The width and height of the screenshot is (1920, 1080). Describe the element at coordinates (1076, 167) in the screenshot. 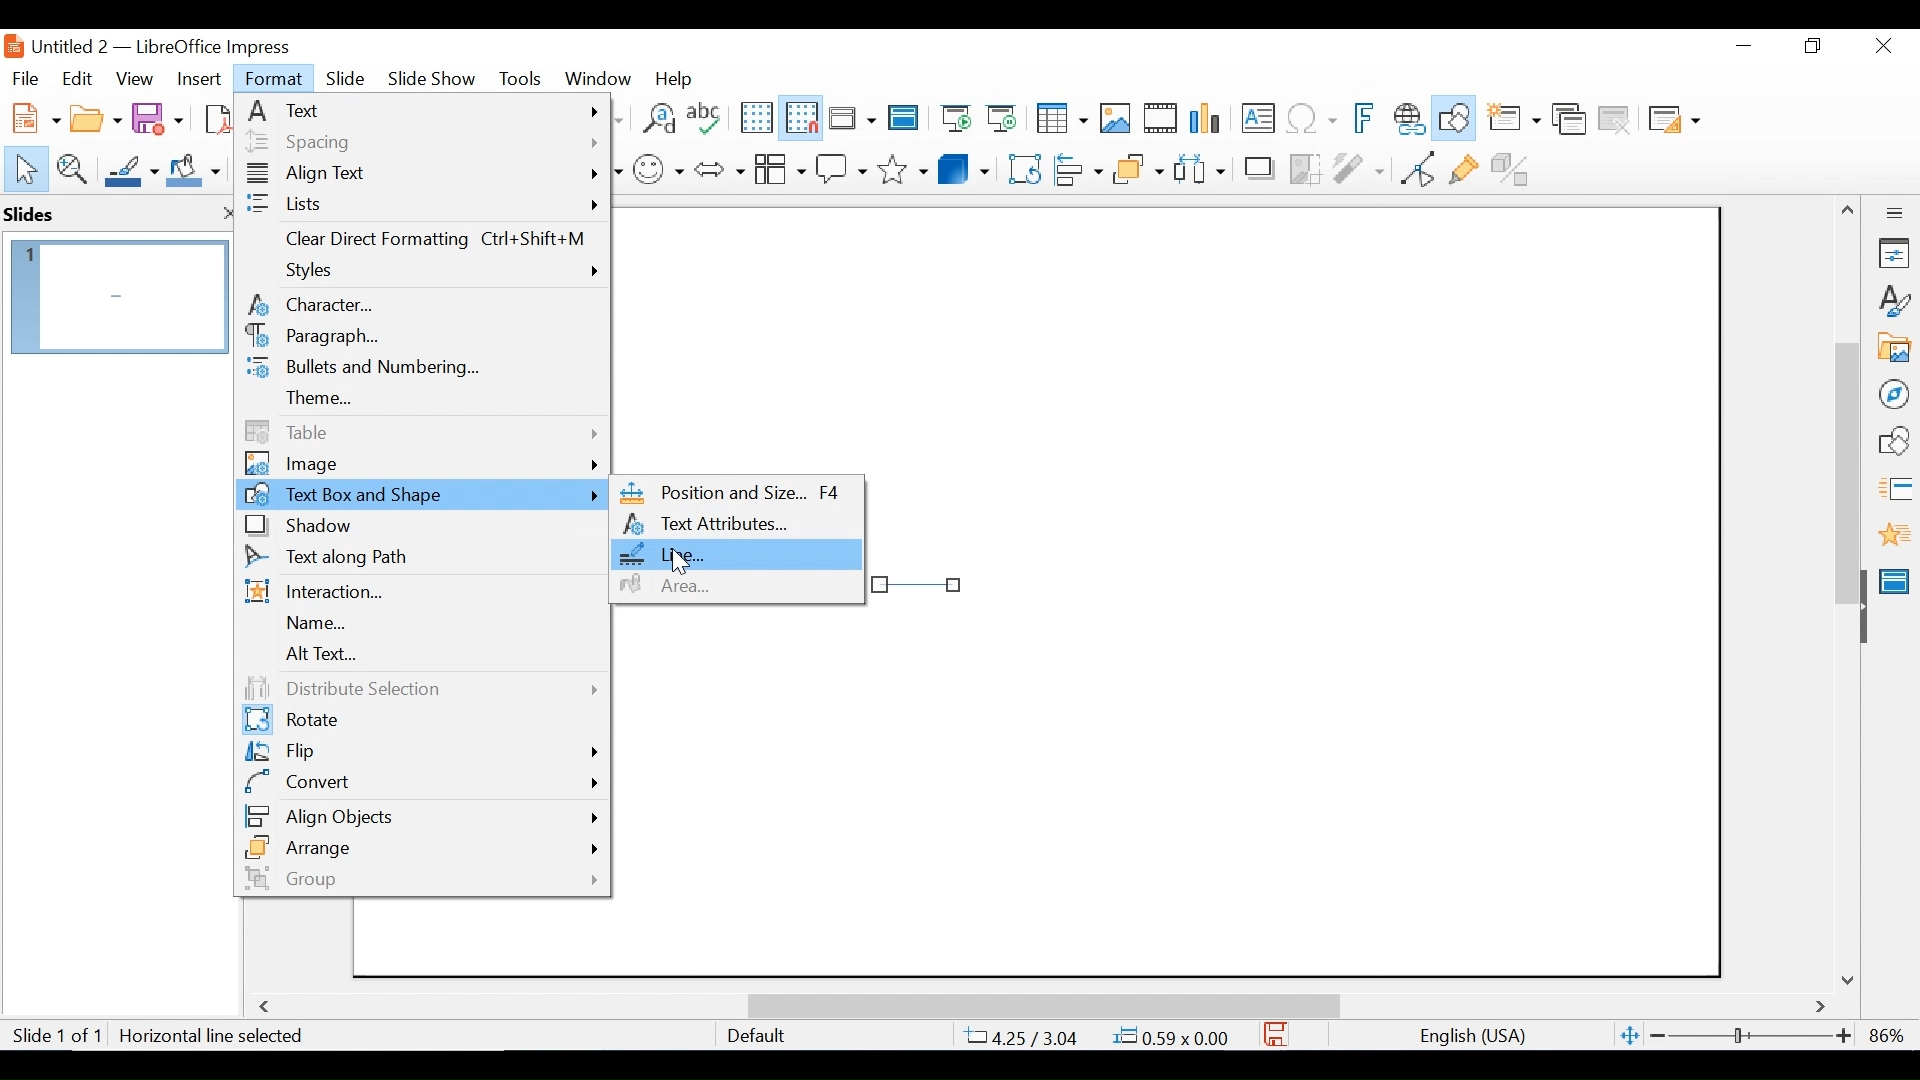

I see `Align Objects` at that location.